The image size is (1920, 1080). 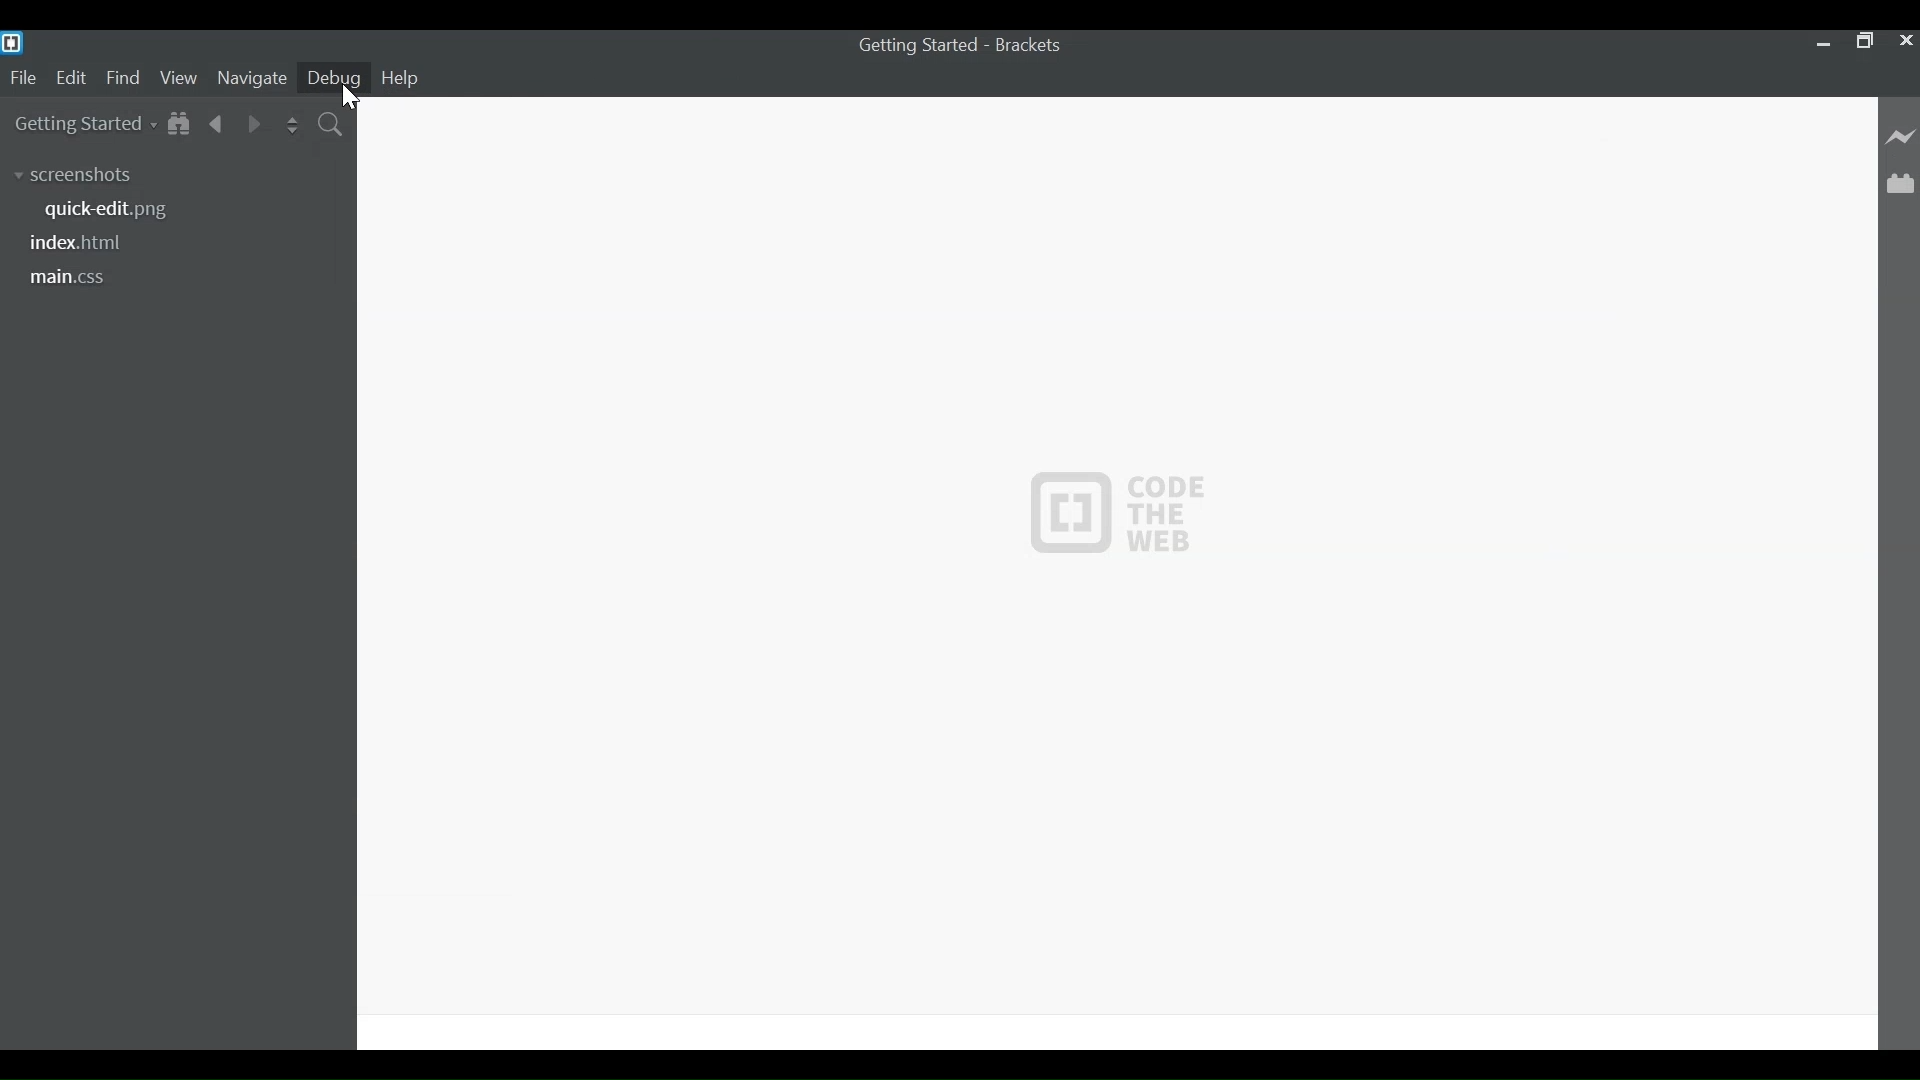 What do you see at coordinates (79, 125) in the screenshot?
I see `Getting Started` at bounding box center [79, 125].